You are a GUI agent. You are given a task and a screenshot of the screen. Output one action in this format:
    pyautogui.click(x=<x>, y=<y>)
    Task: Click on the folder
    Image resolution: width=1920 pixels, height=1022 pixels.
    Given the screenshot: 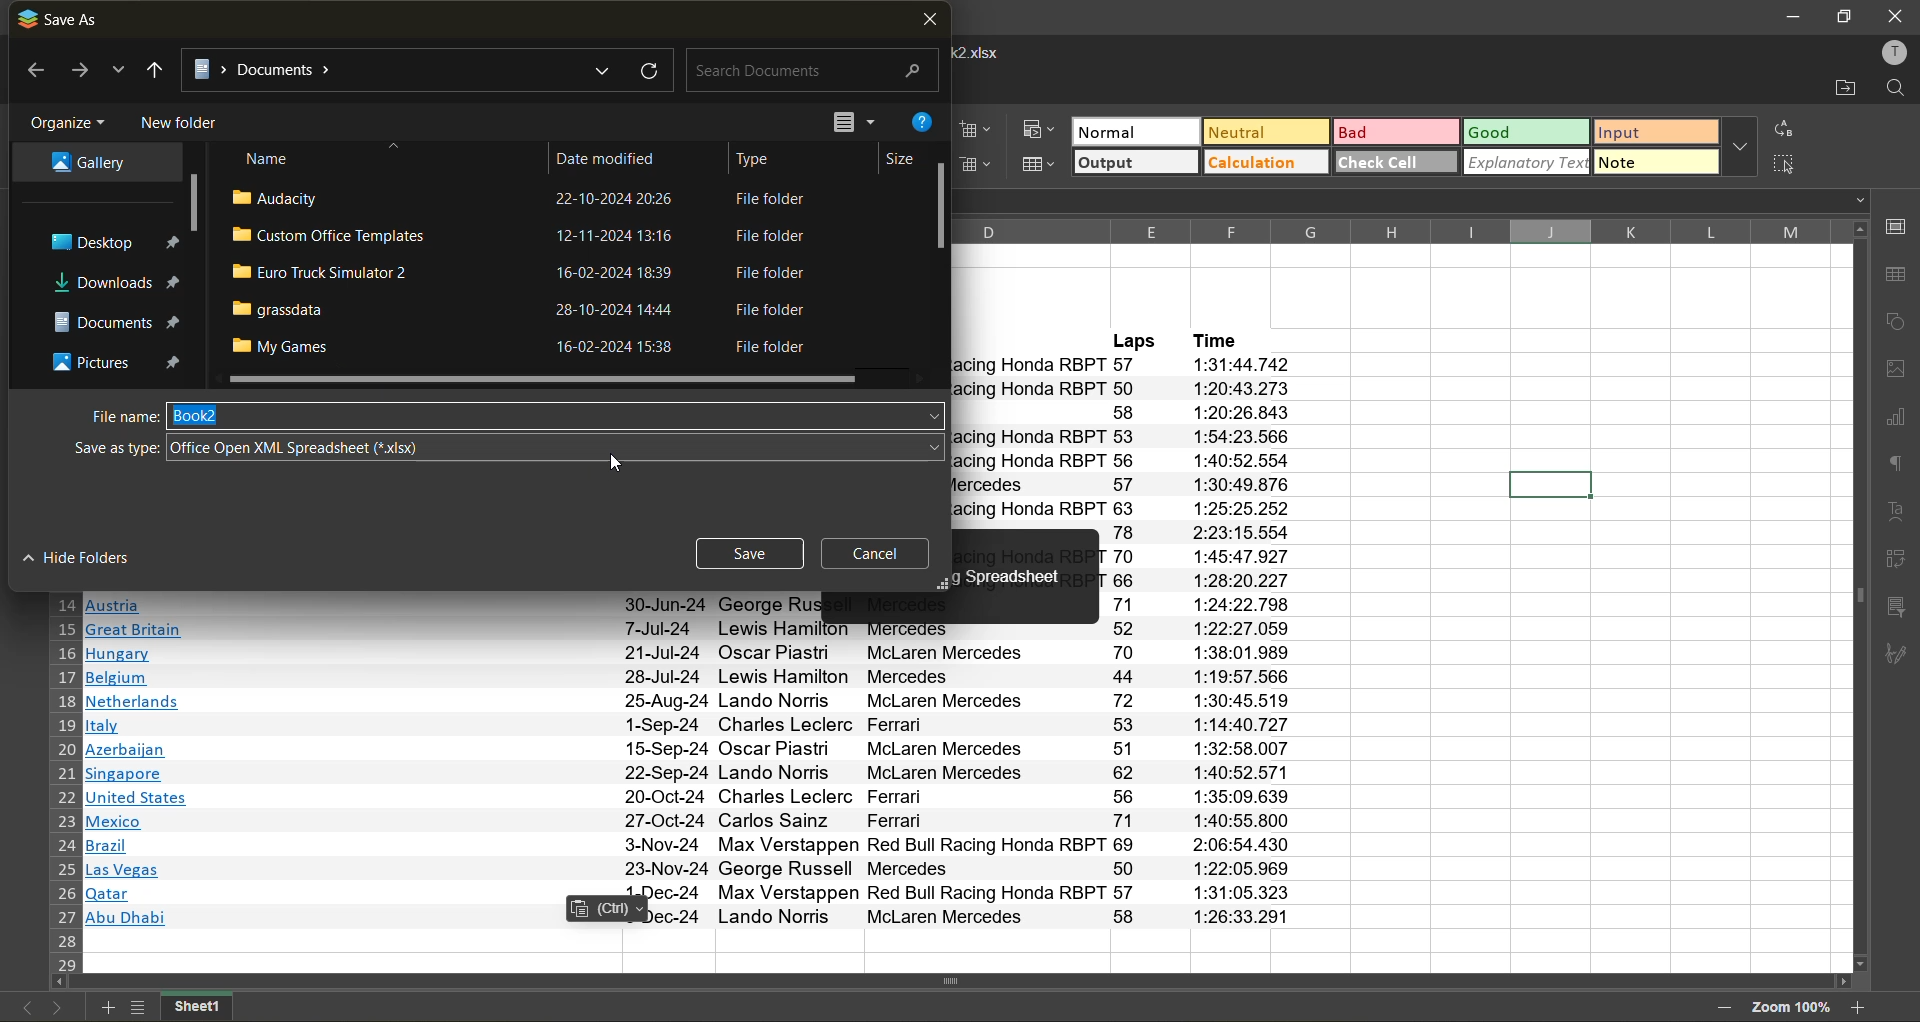 What is the action you would take?
    pyautogui.click(x=112, y=359)
    